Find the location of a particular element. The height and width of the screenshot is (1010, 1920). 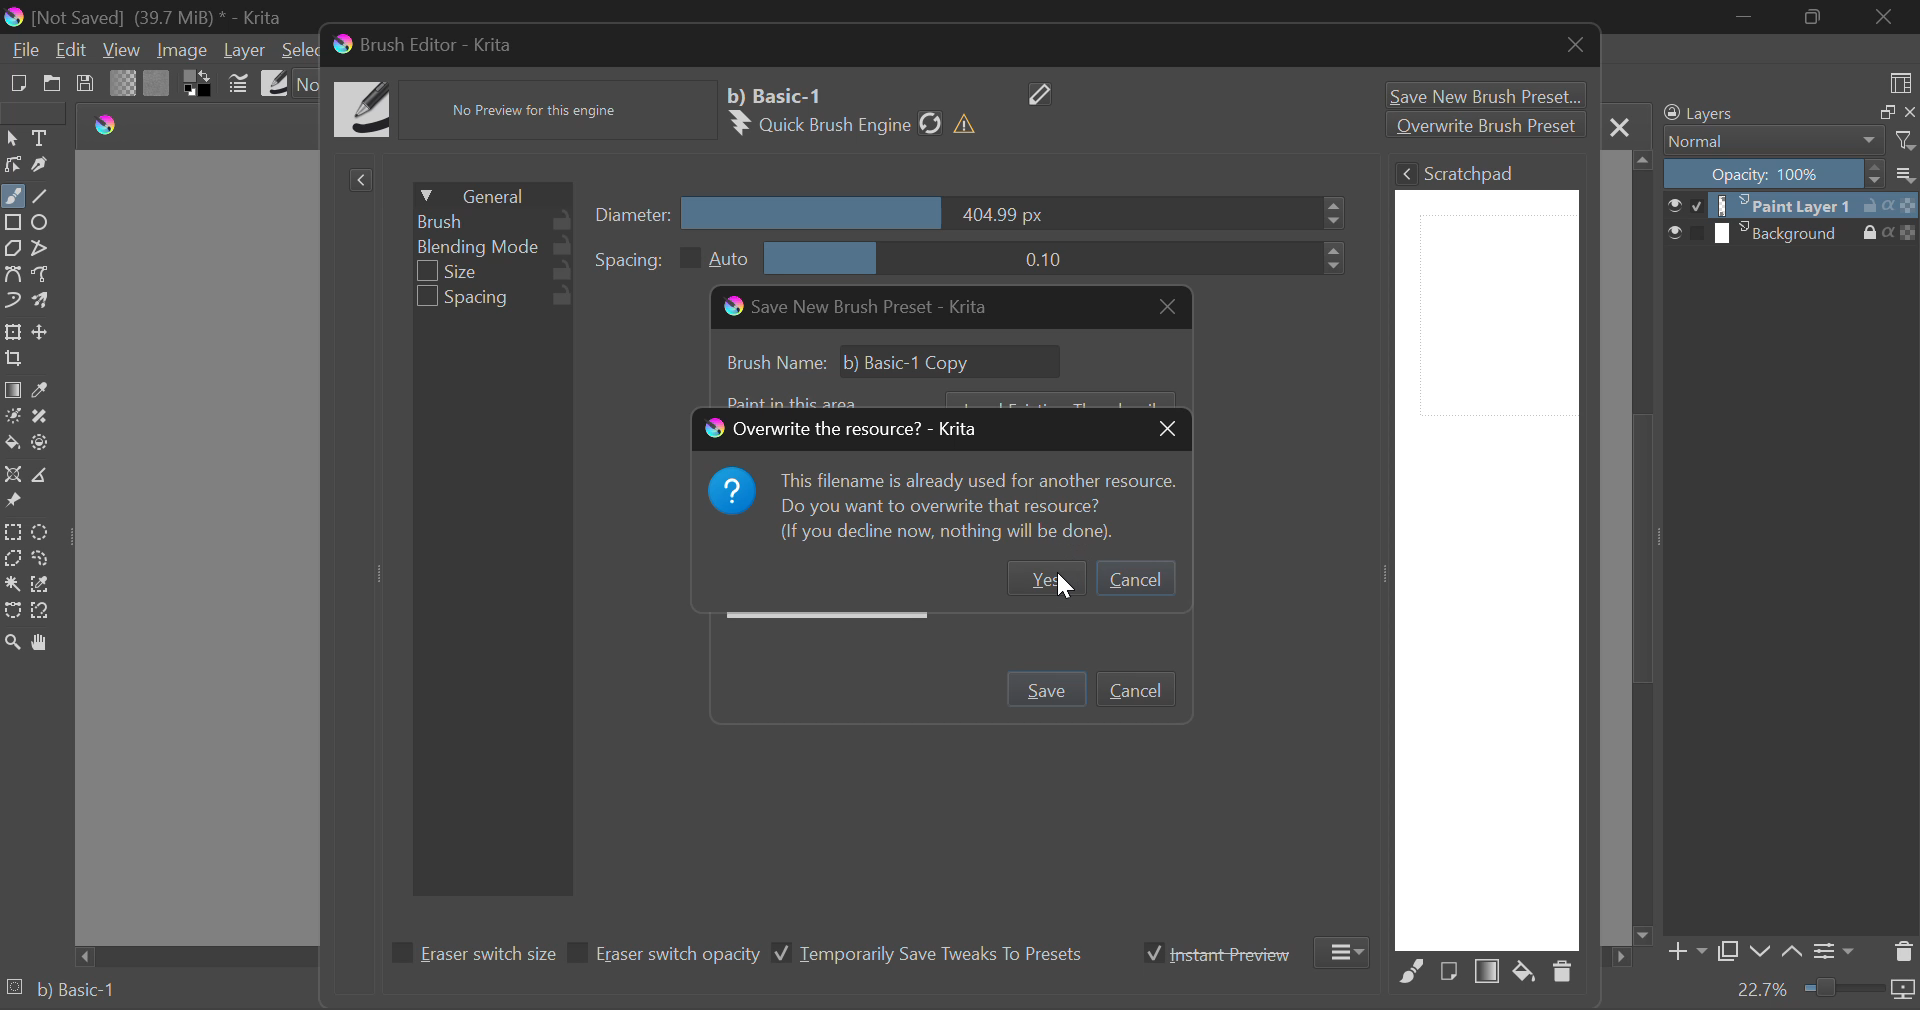

Edit is located at coordinates (73, 50).